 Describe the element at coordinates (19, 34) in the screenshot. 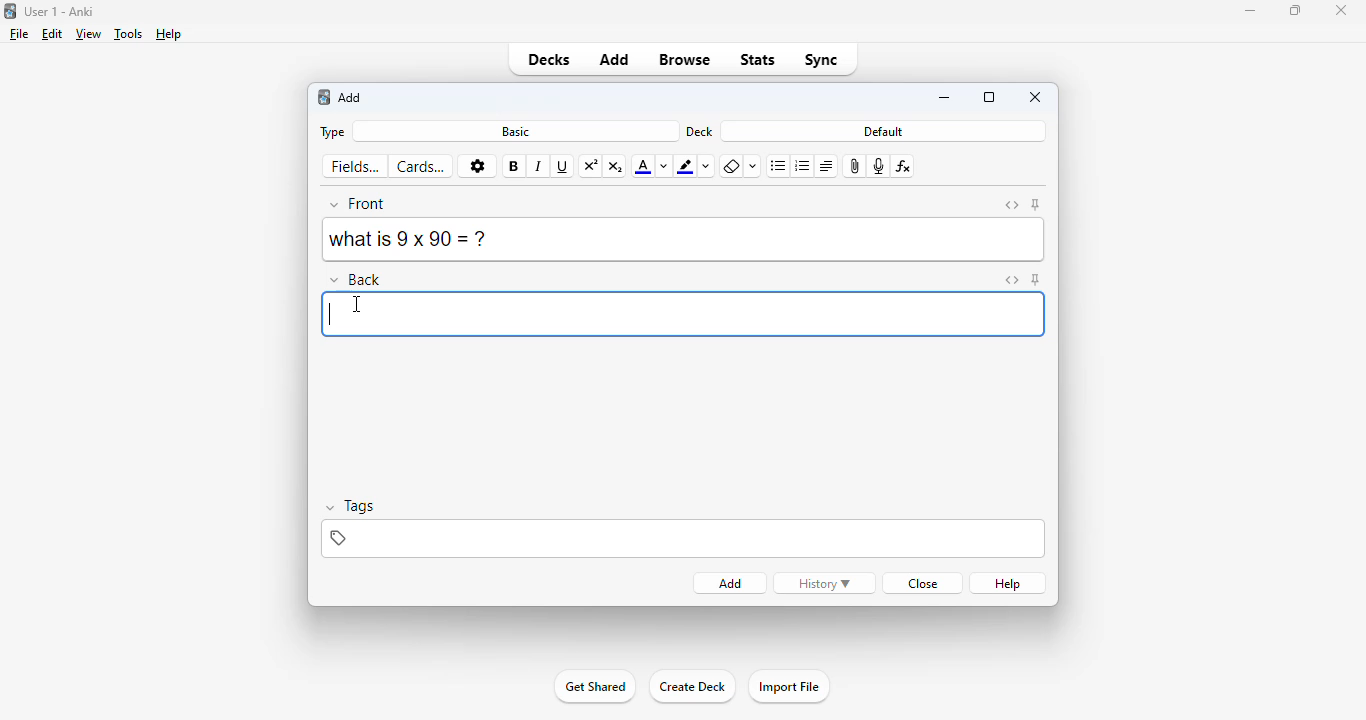

I see `file` at that location.